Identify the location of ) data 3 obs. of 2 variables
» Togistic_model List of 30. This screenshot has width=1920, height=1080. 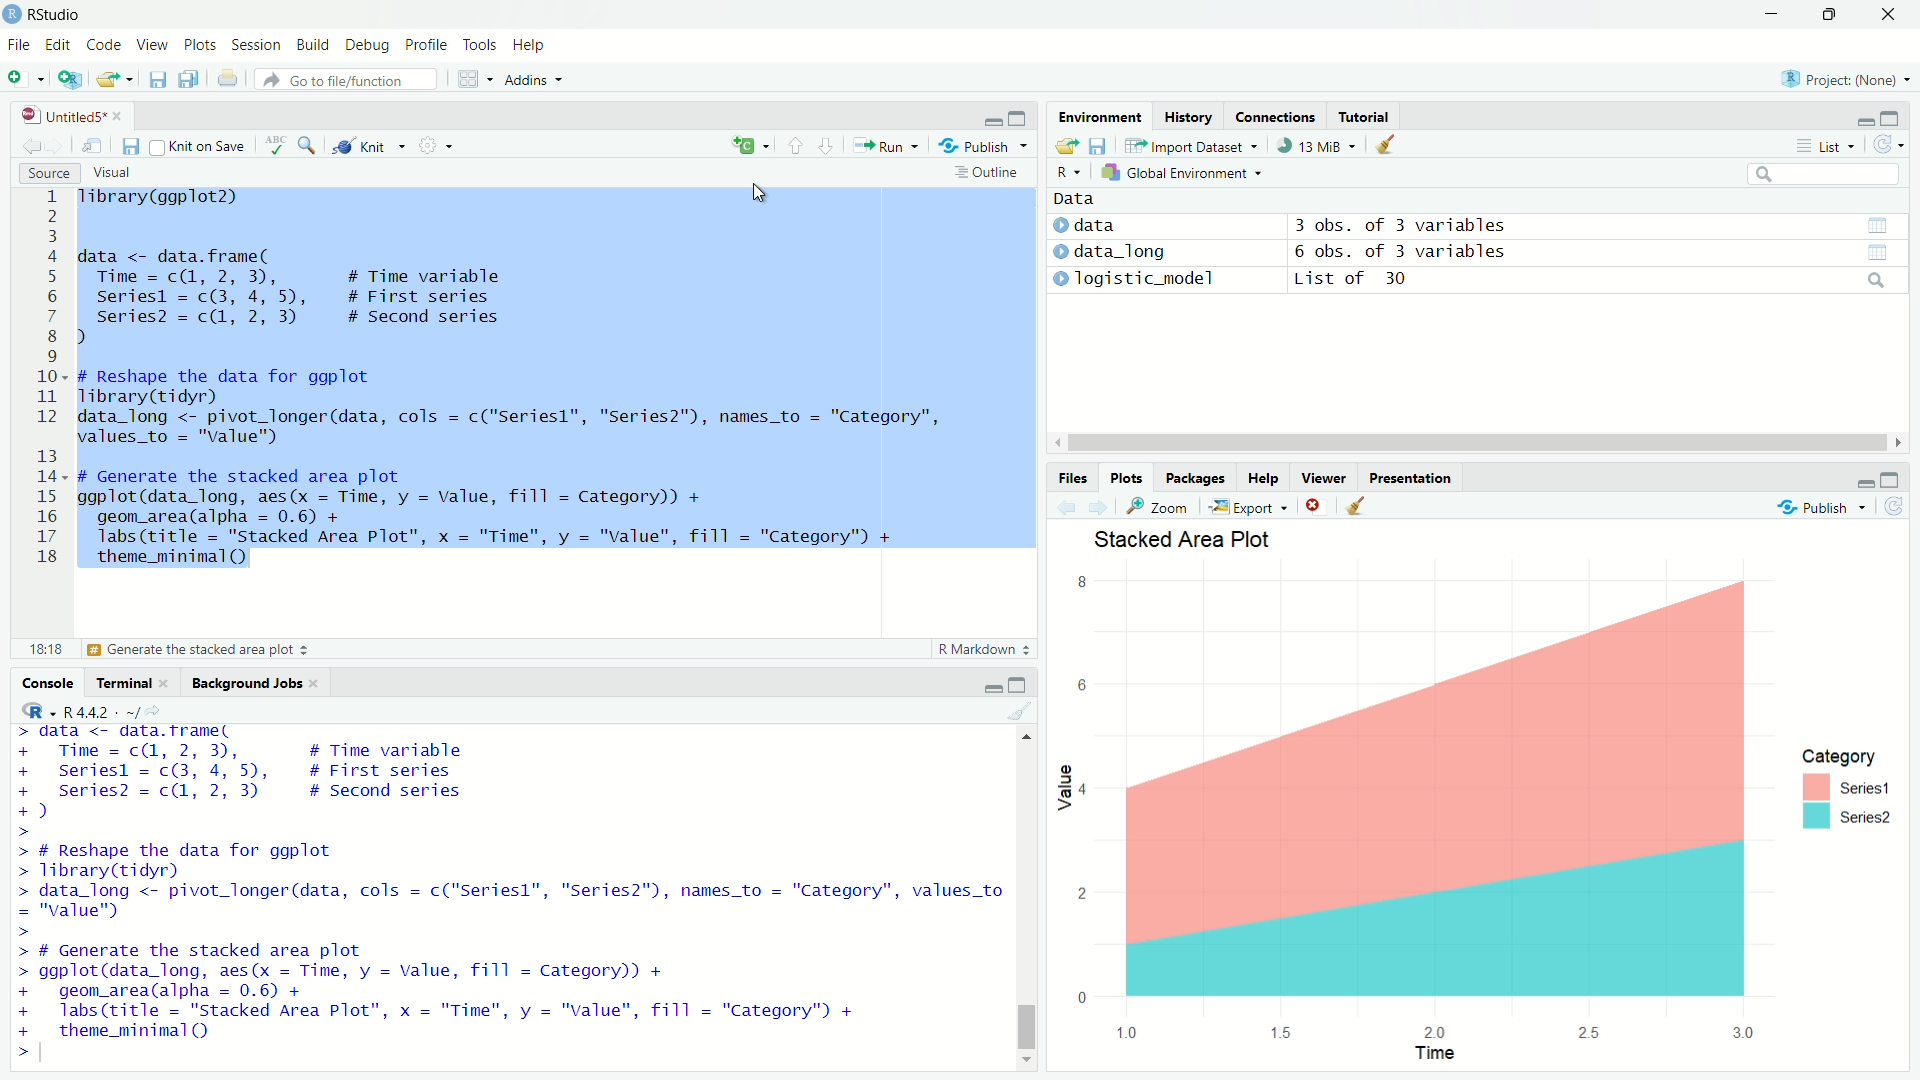
(1295, 253).